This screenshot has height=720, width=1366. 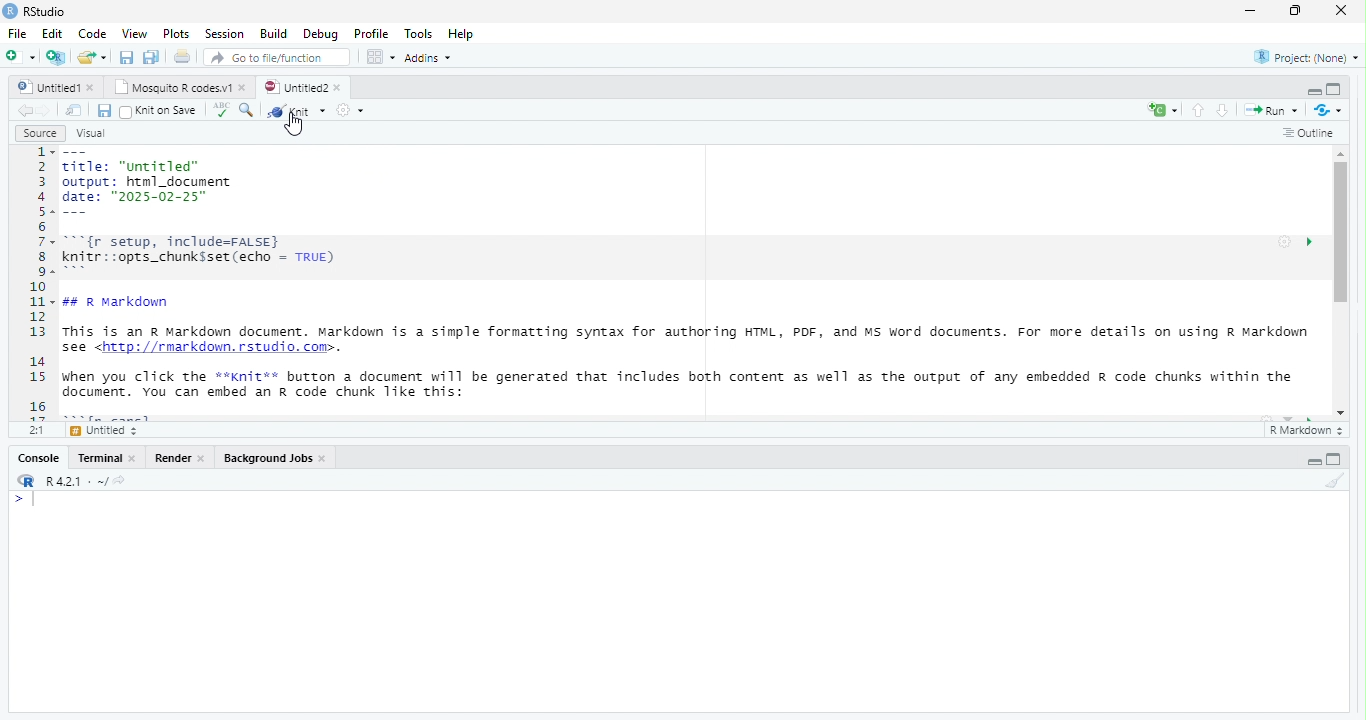 I want to click on Untitied2, so click(x=297, y=88).